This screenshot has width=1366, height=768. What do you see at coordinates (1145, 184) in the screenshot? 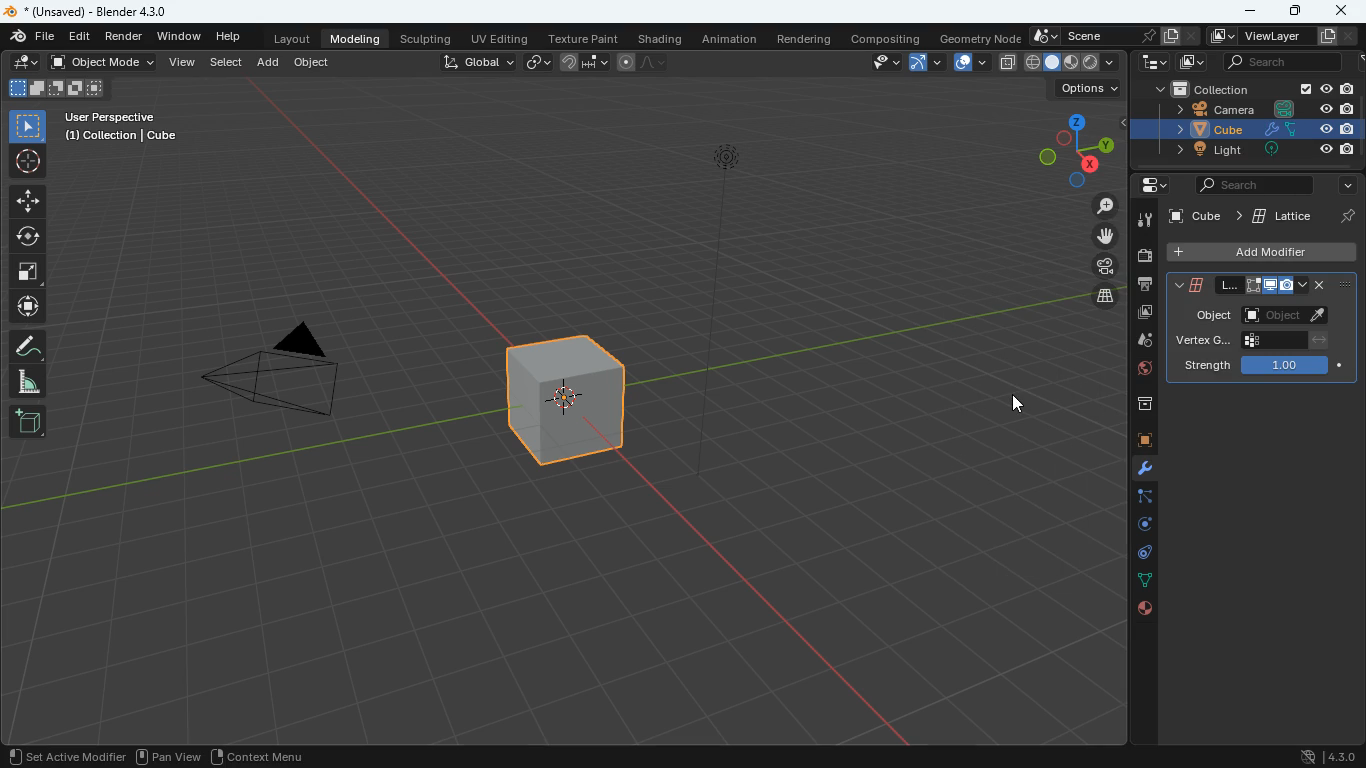
I see `settings` at bounding box center [1145, 184].